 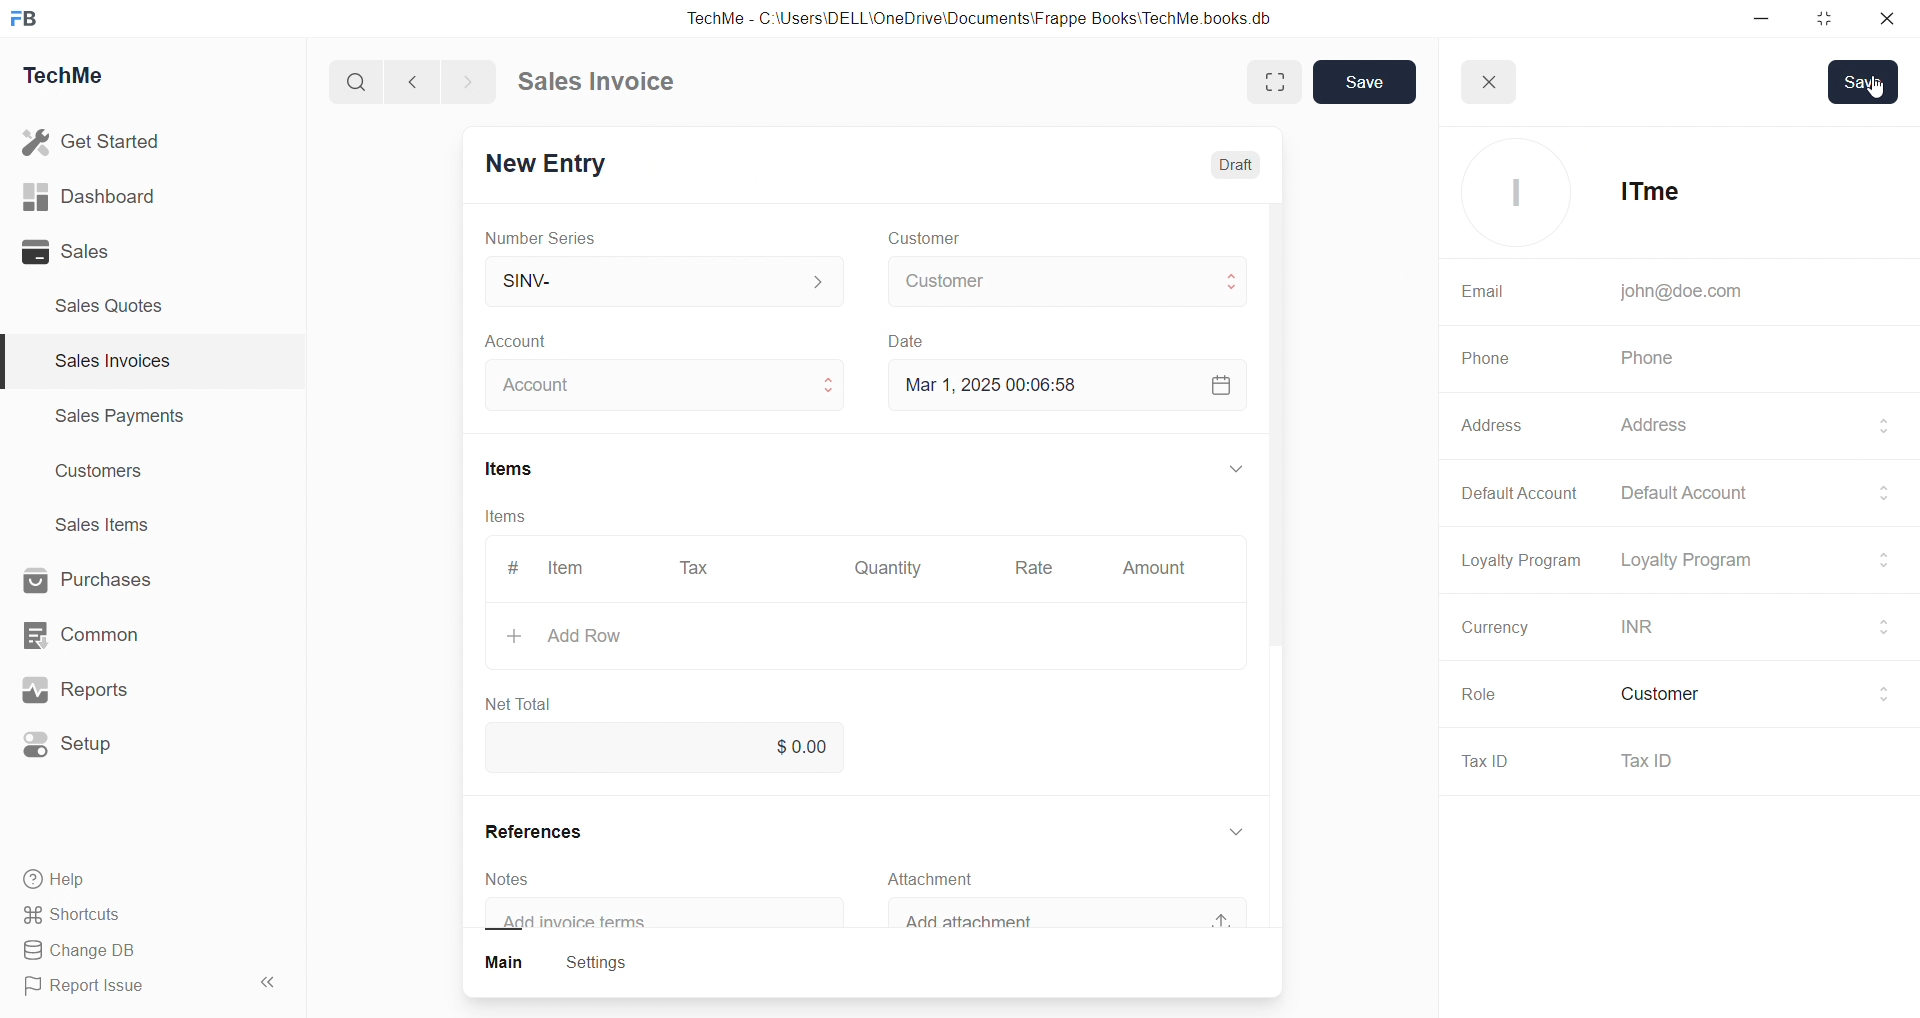 What do you see at coordinates (1744, 558) in the screenshot?
I see `Loyalty Program` at bounding box center [1744, 558].